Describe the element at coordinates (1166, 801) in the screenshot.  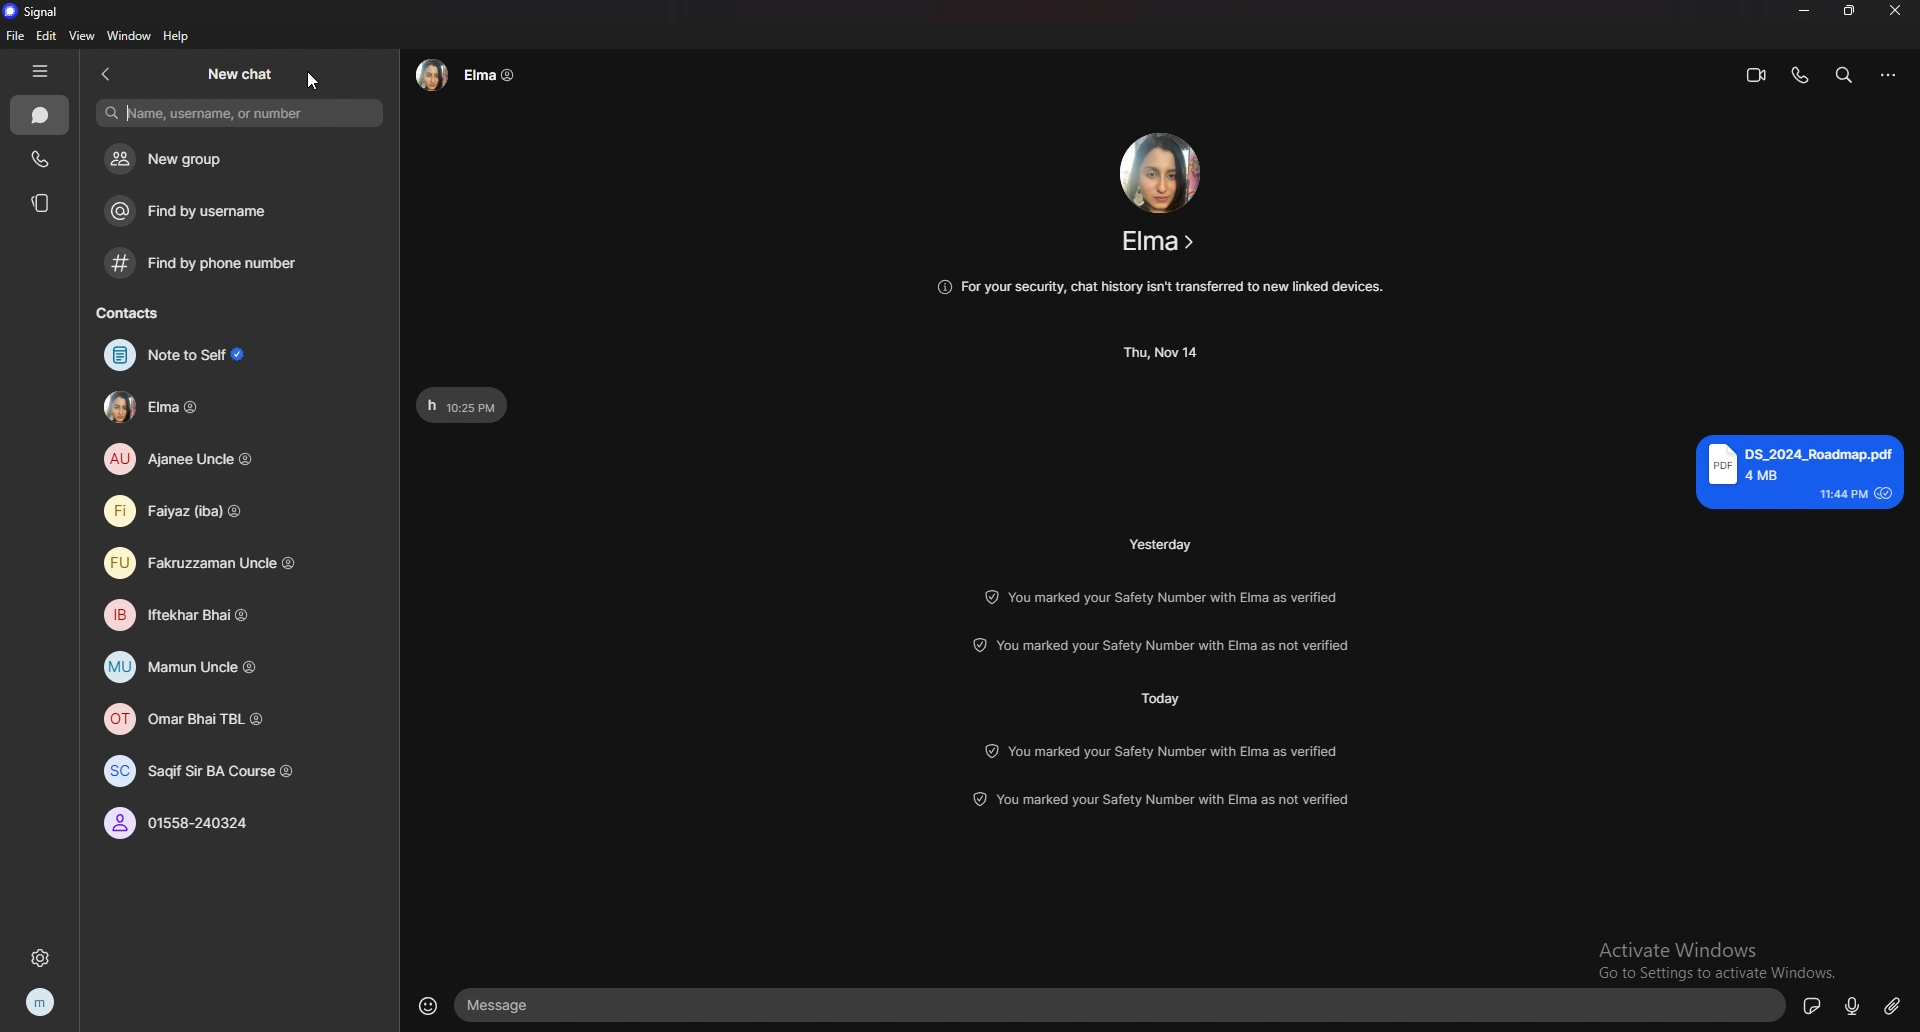
I see `update` at that location.